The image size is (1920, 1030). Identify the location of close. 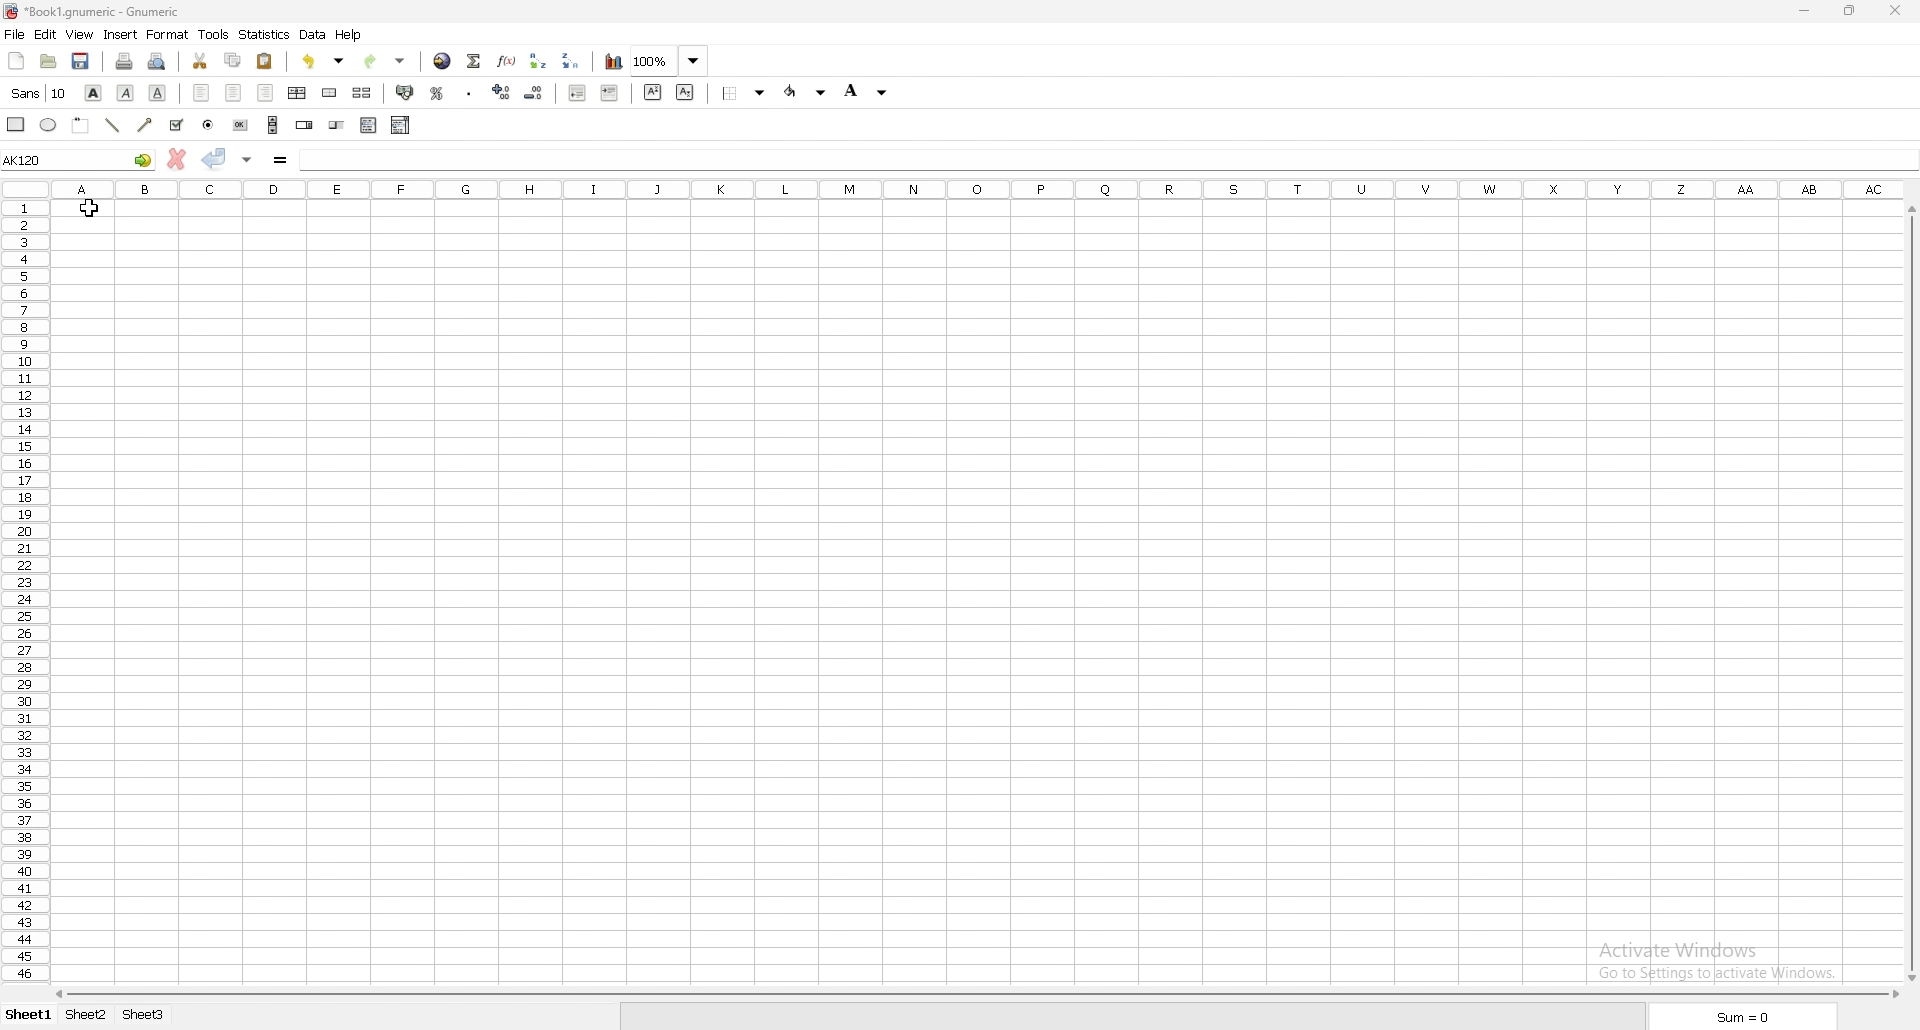
(1894, 9).